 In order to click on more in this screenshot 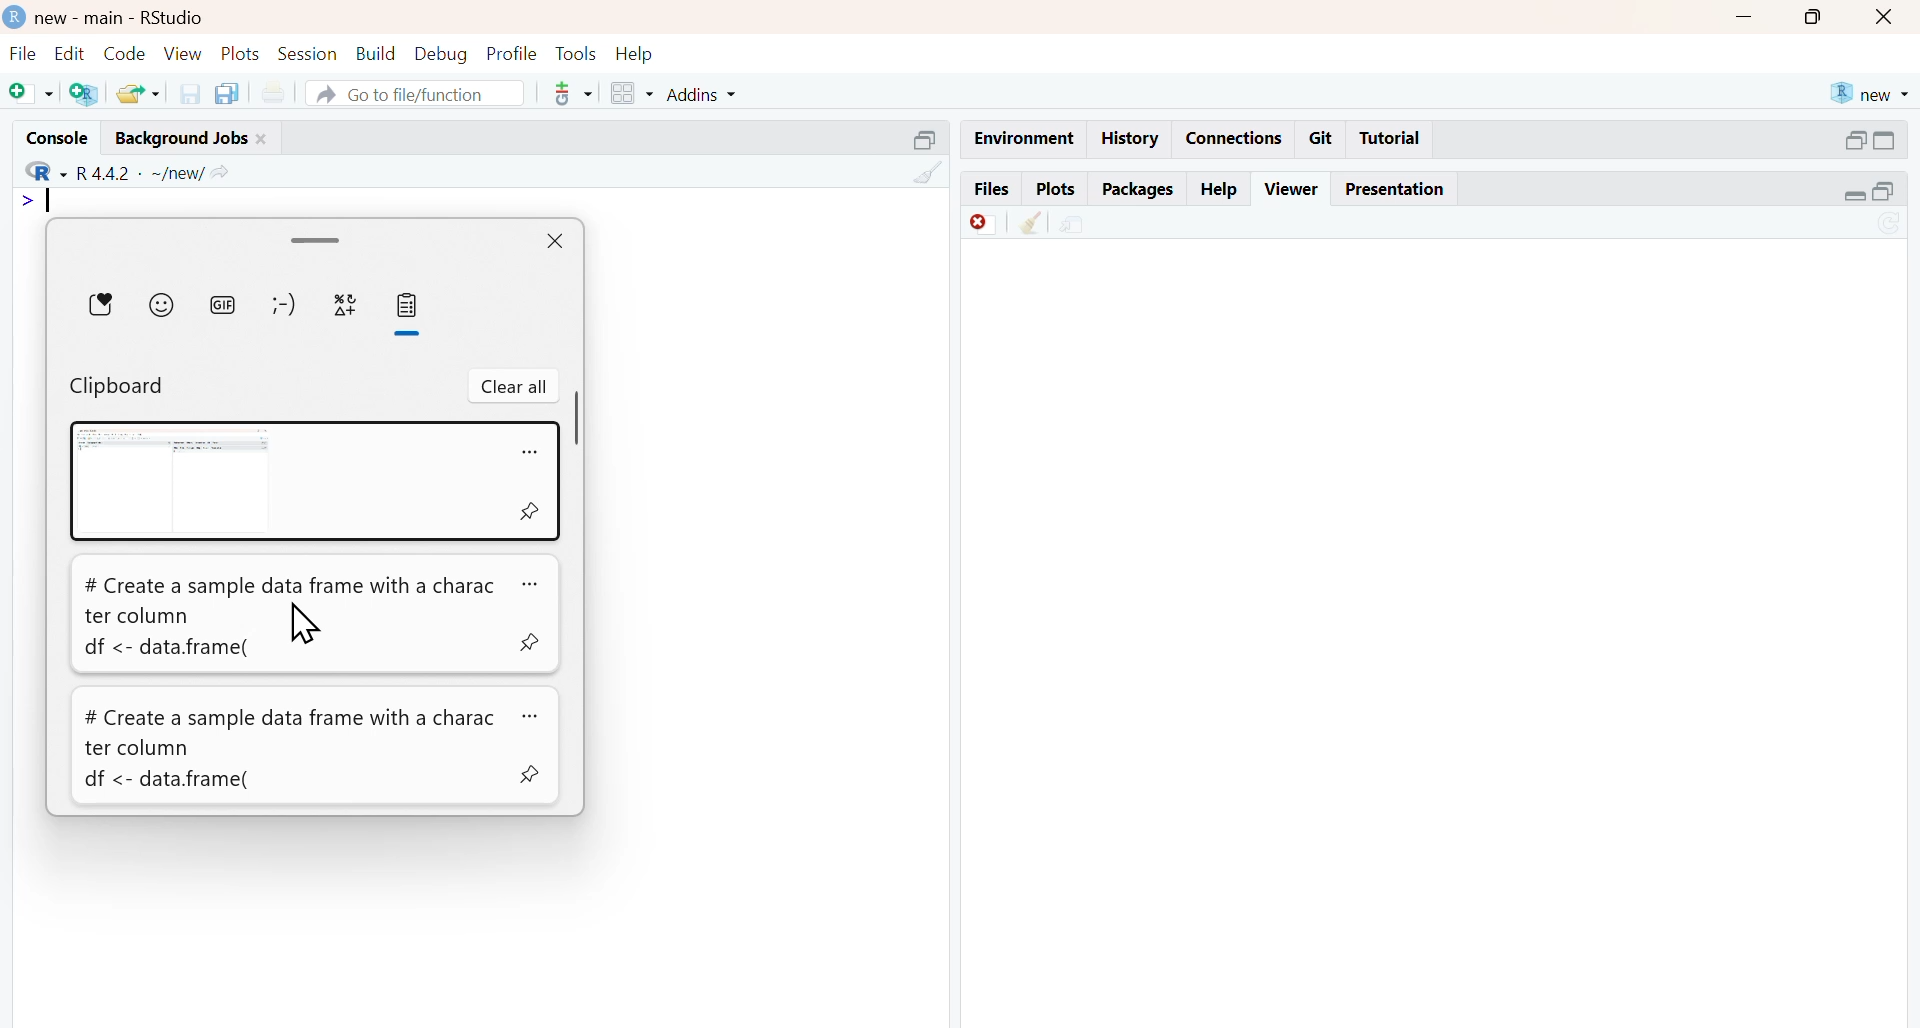, I will do `click(528, 717)`.